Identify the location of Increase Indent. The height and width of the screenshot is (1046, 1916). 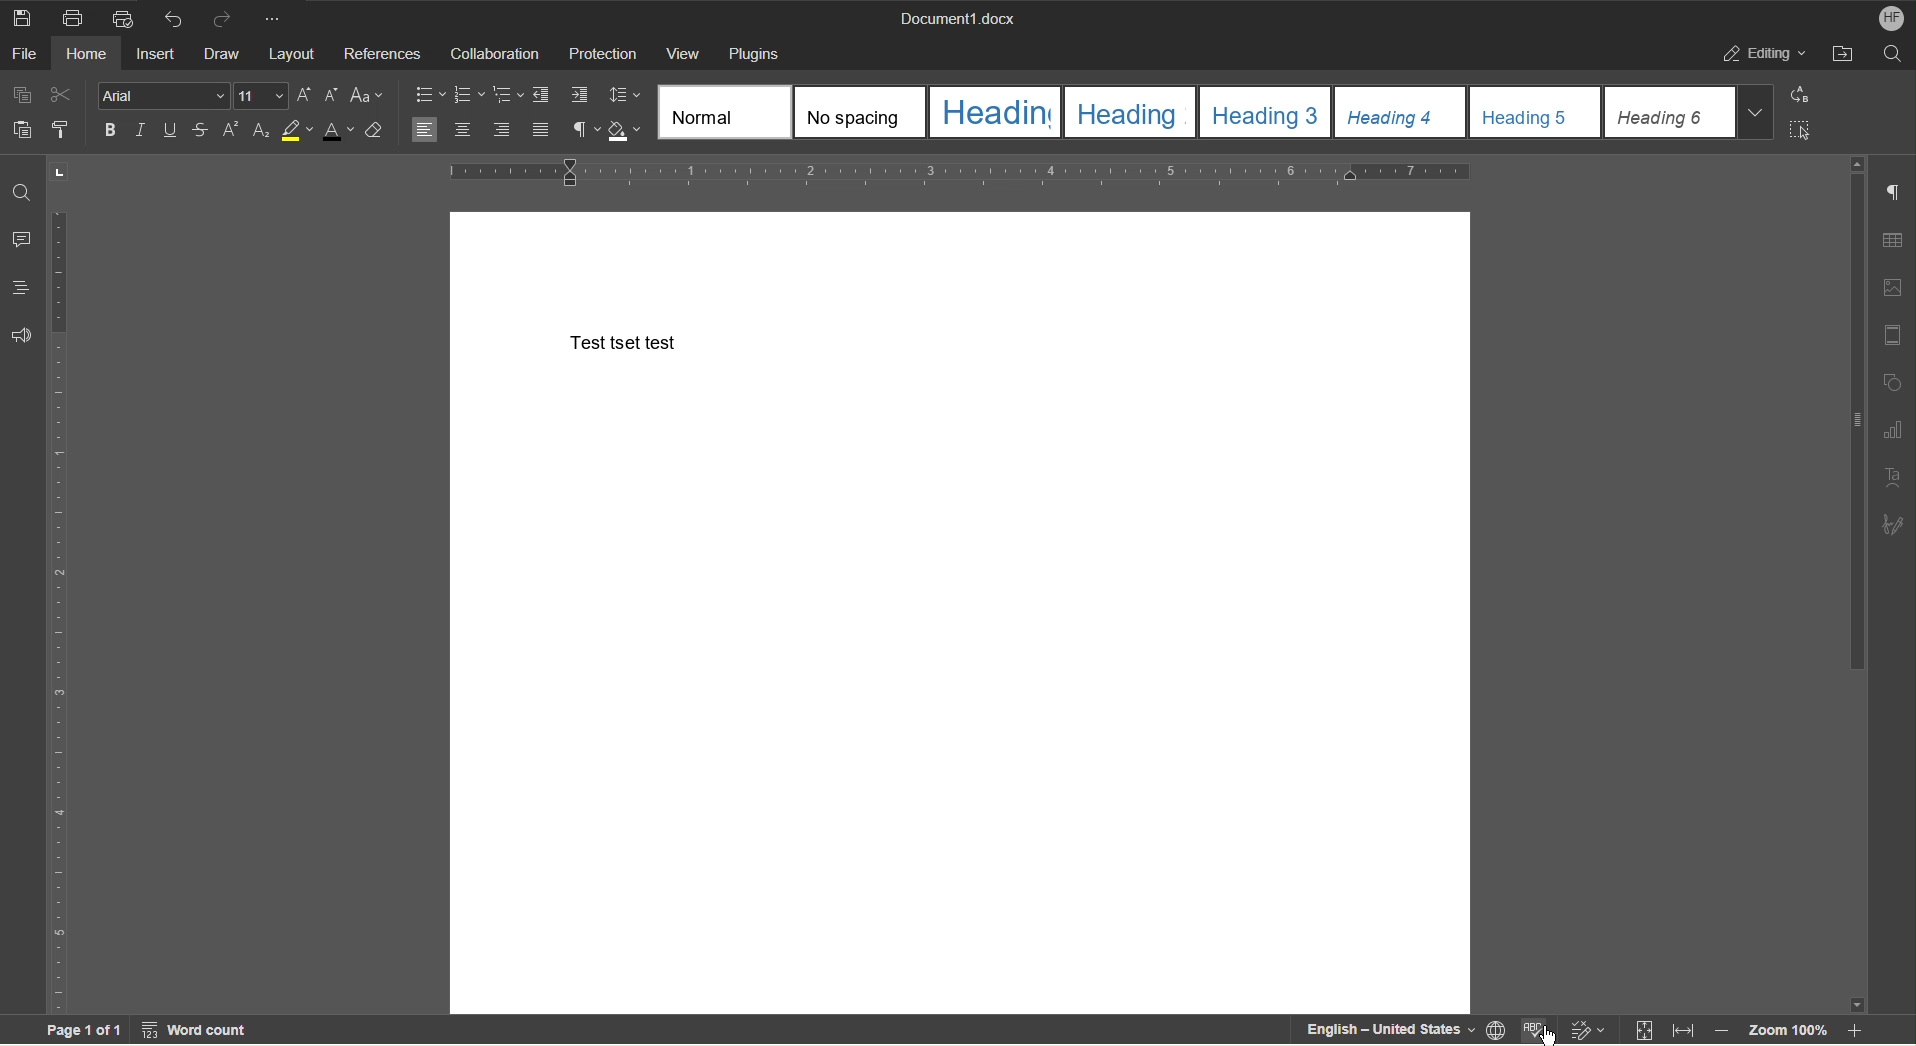
(578, 96).